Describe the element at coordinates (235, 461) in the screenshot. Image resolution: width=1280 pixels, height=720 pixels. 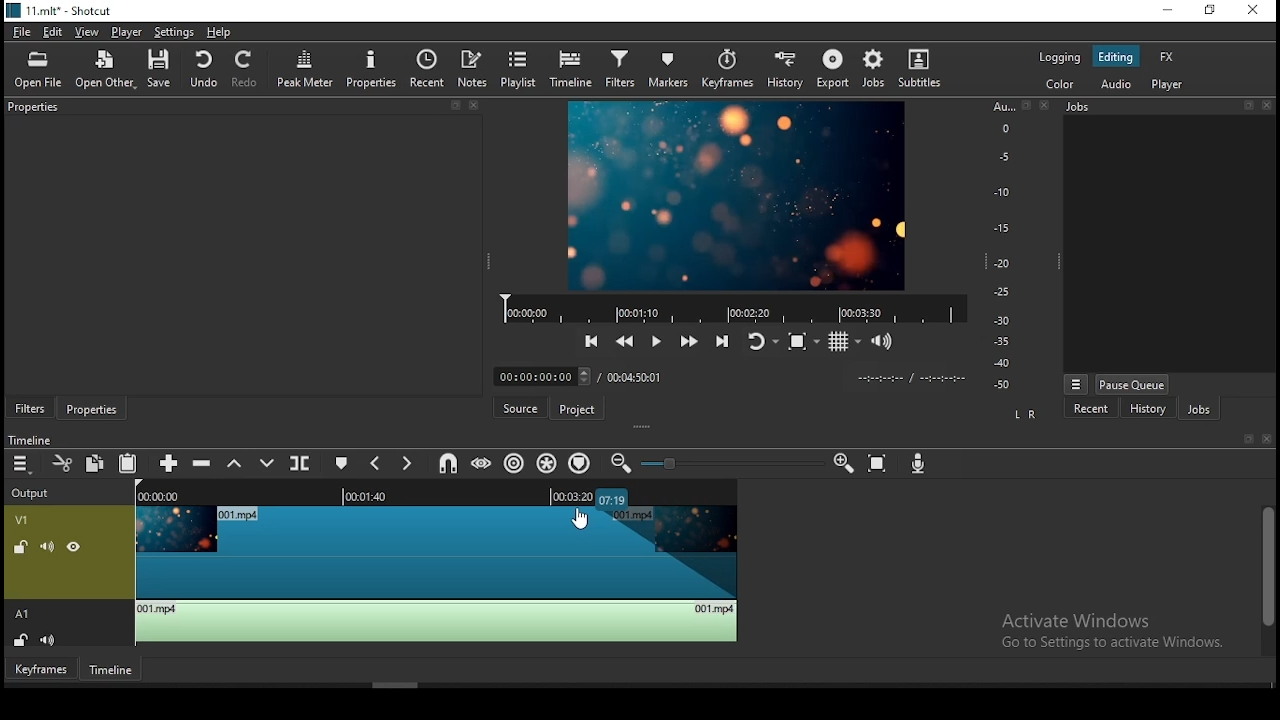
I see `lift` at that location.